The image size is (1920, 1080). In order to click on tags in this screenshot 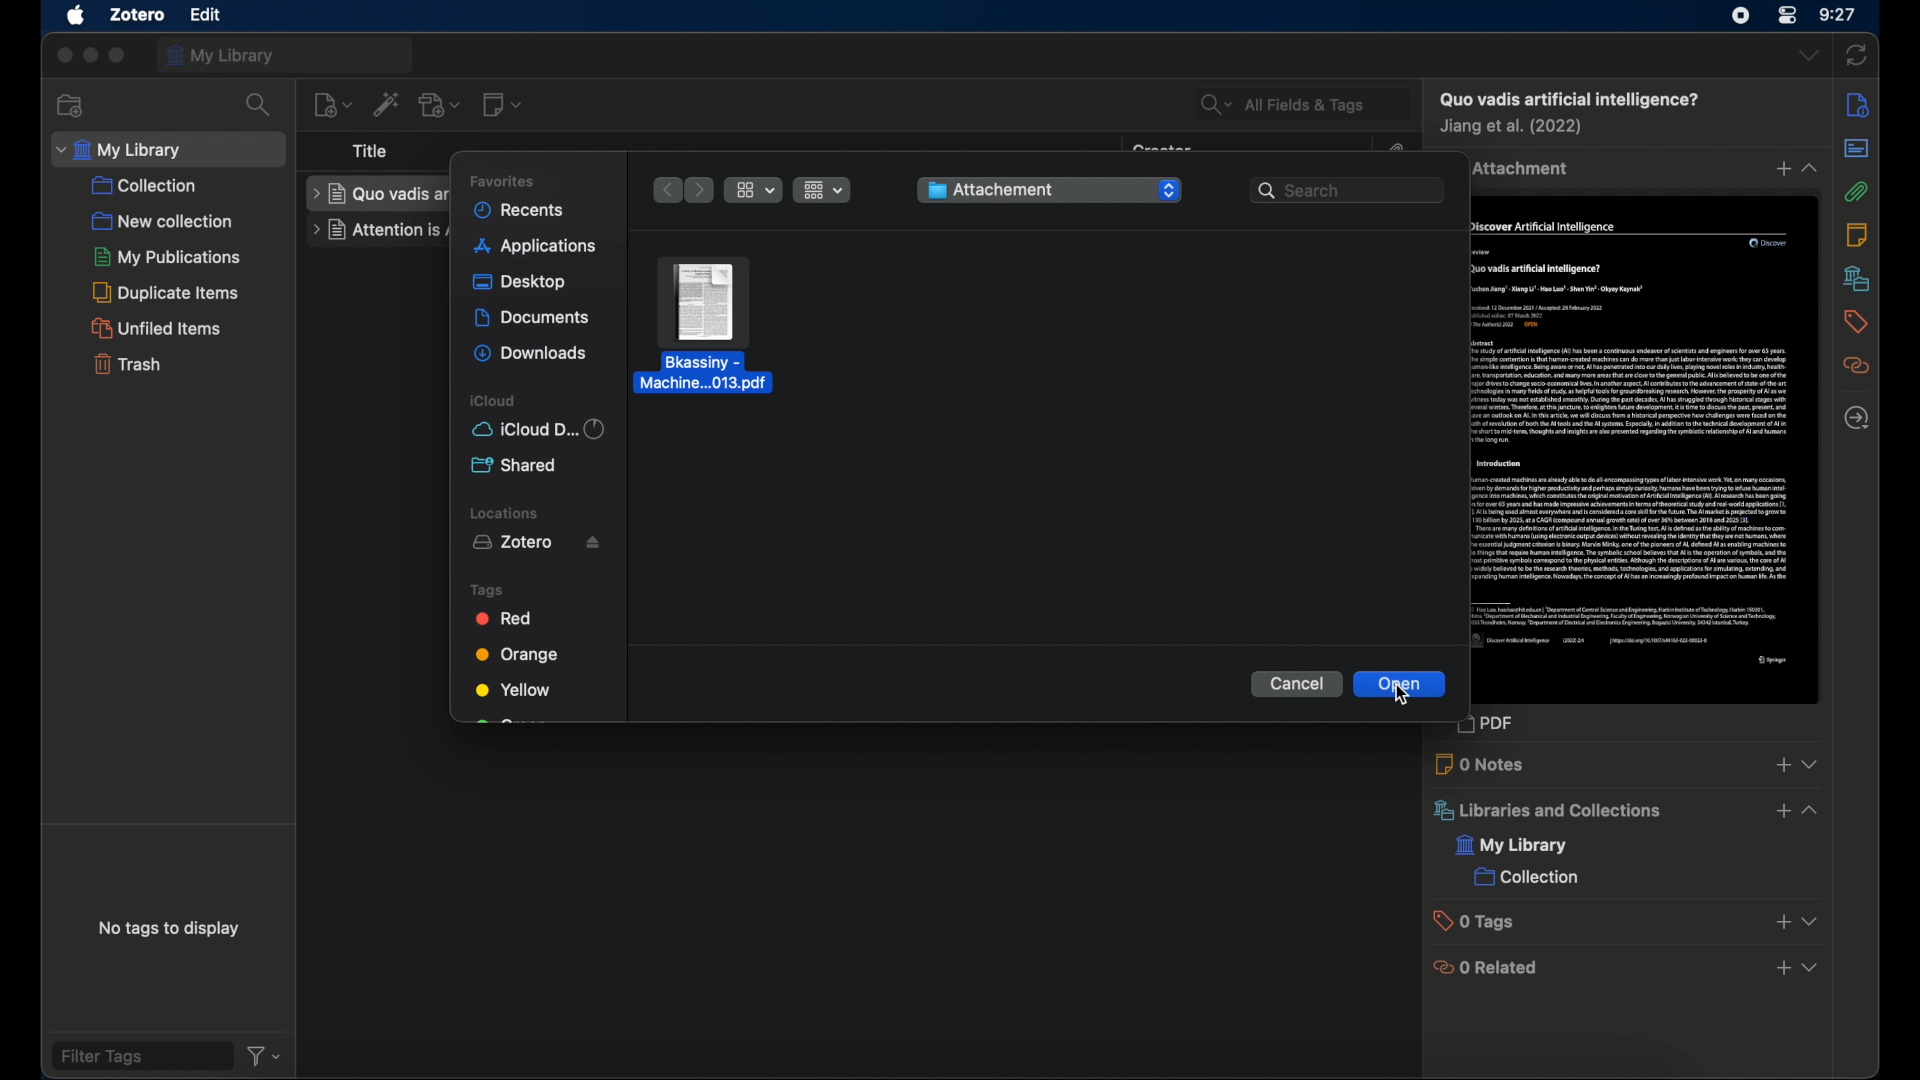, I will do `click(487, 590)`.